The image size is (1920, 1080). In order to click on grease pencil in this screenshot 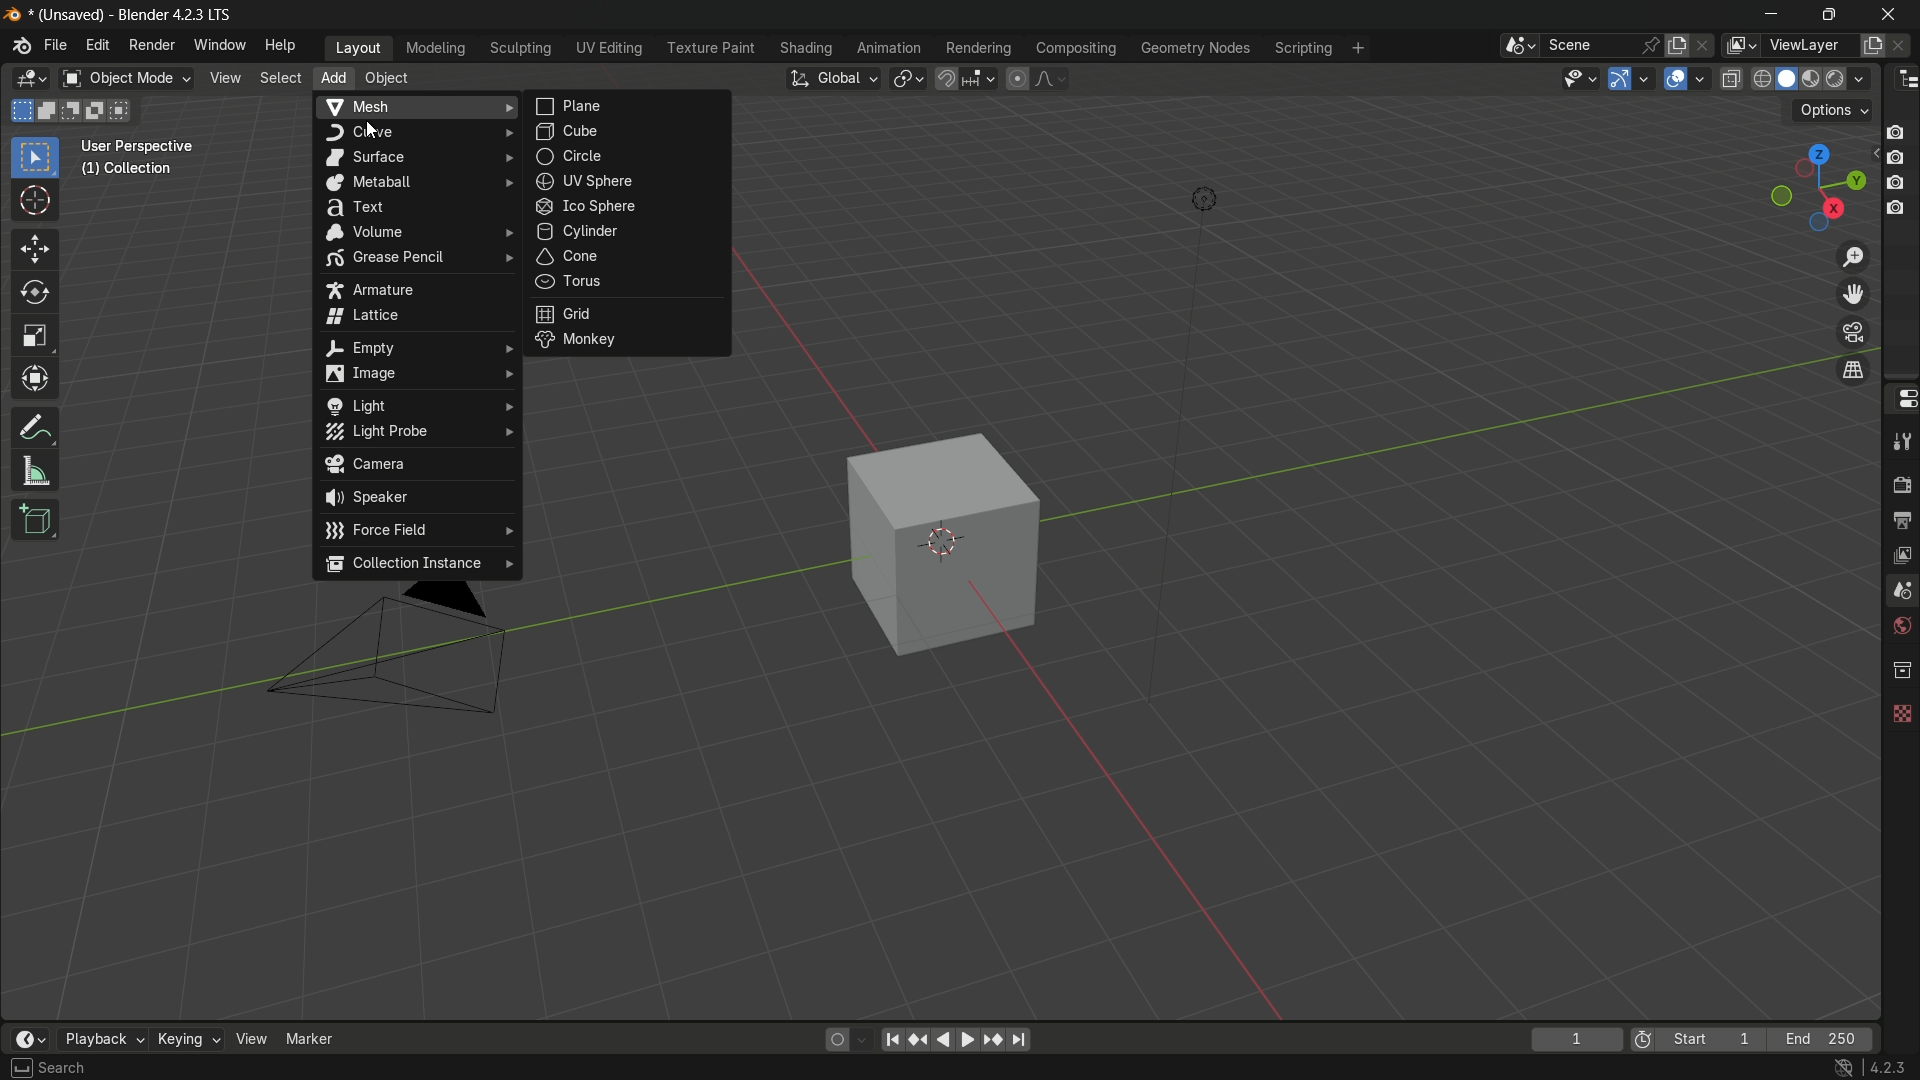, I will do `click(415, 259)`.